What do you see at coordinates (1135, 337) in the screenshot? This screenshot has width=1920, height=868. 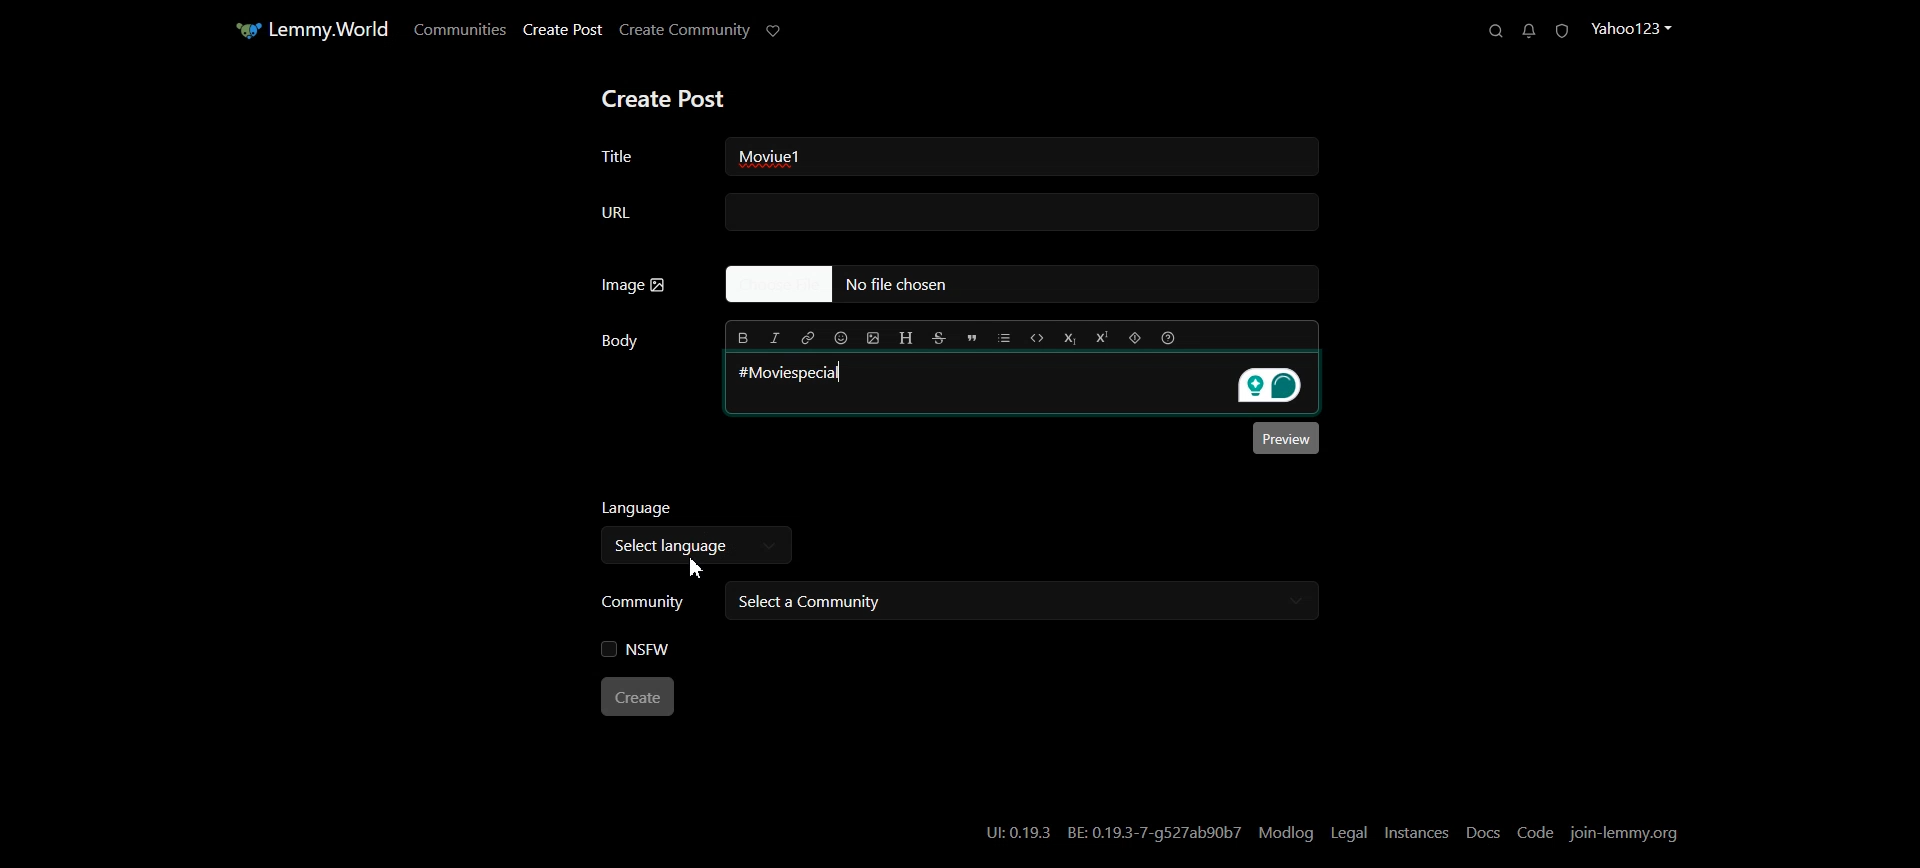 I see `Spoiler` at bounding box center [1135, 337].